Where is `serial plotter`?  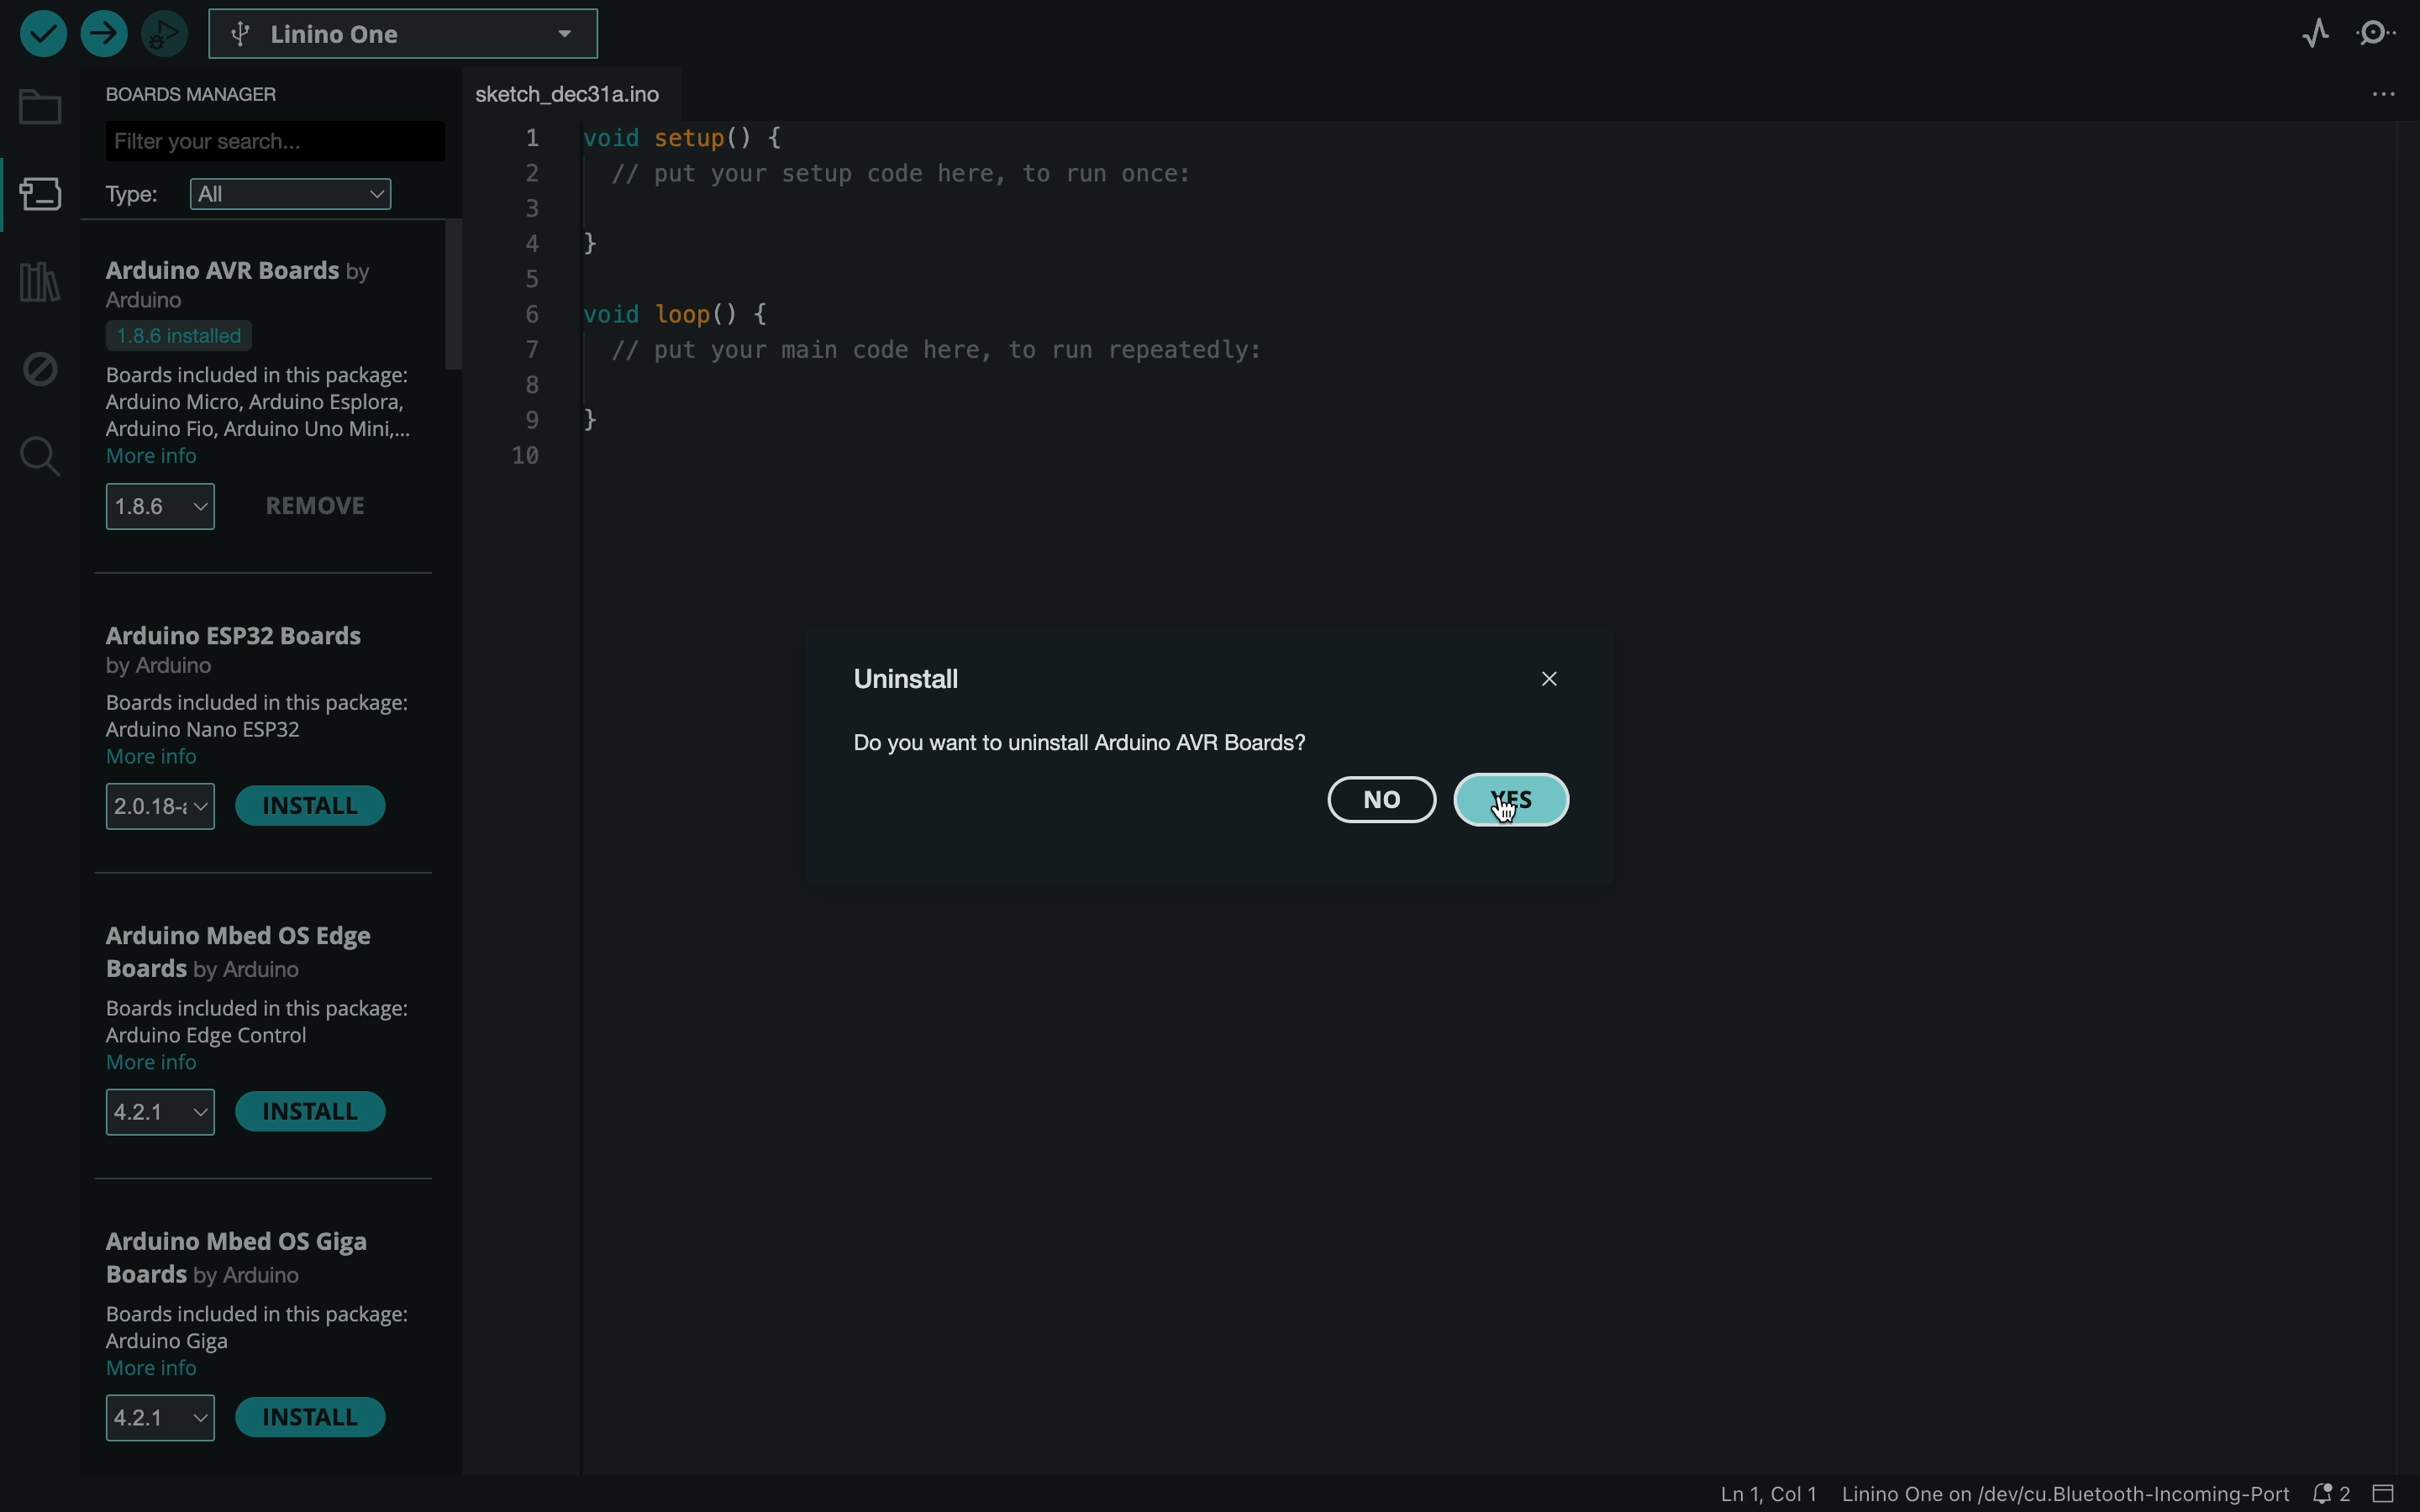 serial plotter is located at coordinates (2315, 36).